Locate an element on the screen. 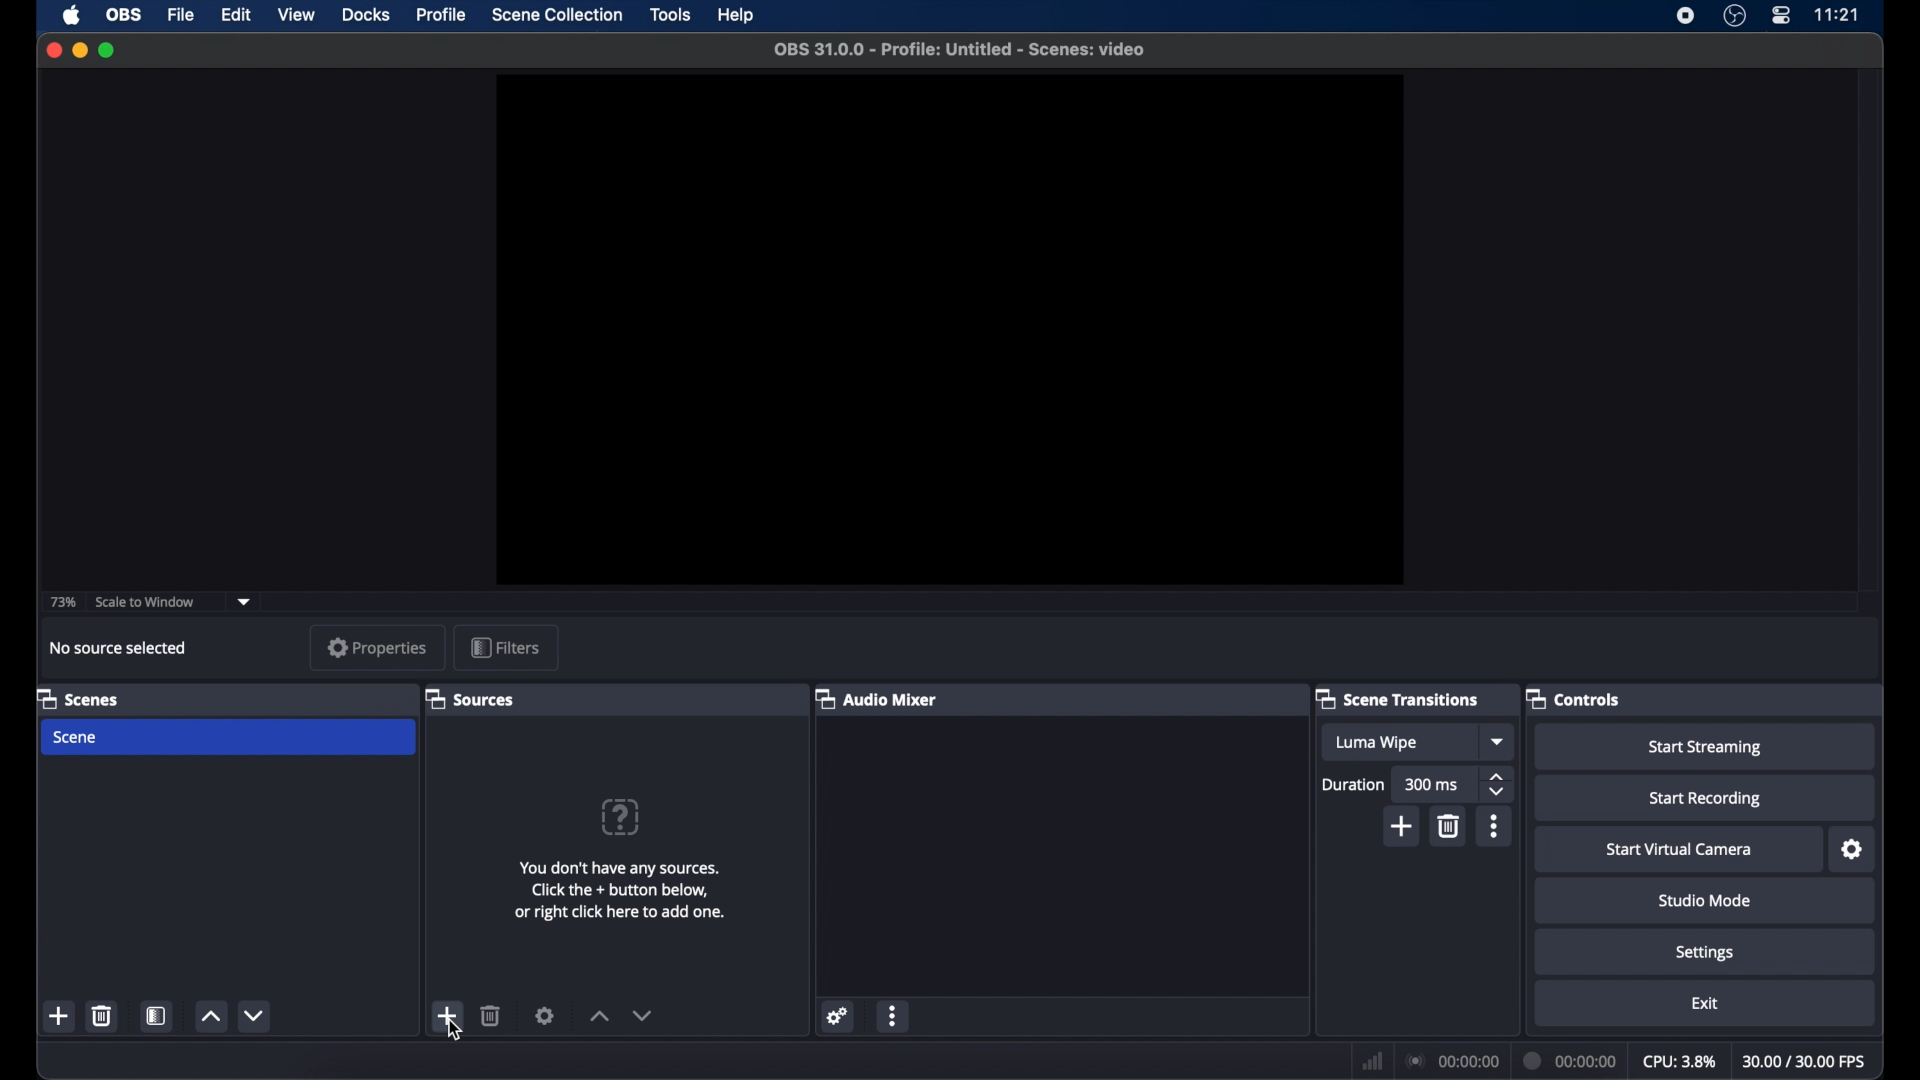 The width and height of the screenshot is (1920, 1080). 73% is located at coordinates (62, 602).